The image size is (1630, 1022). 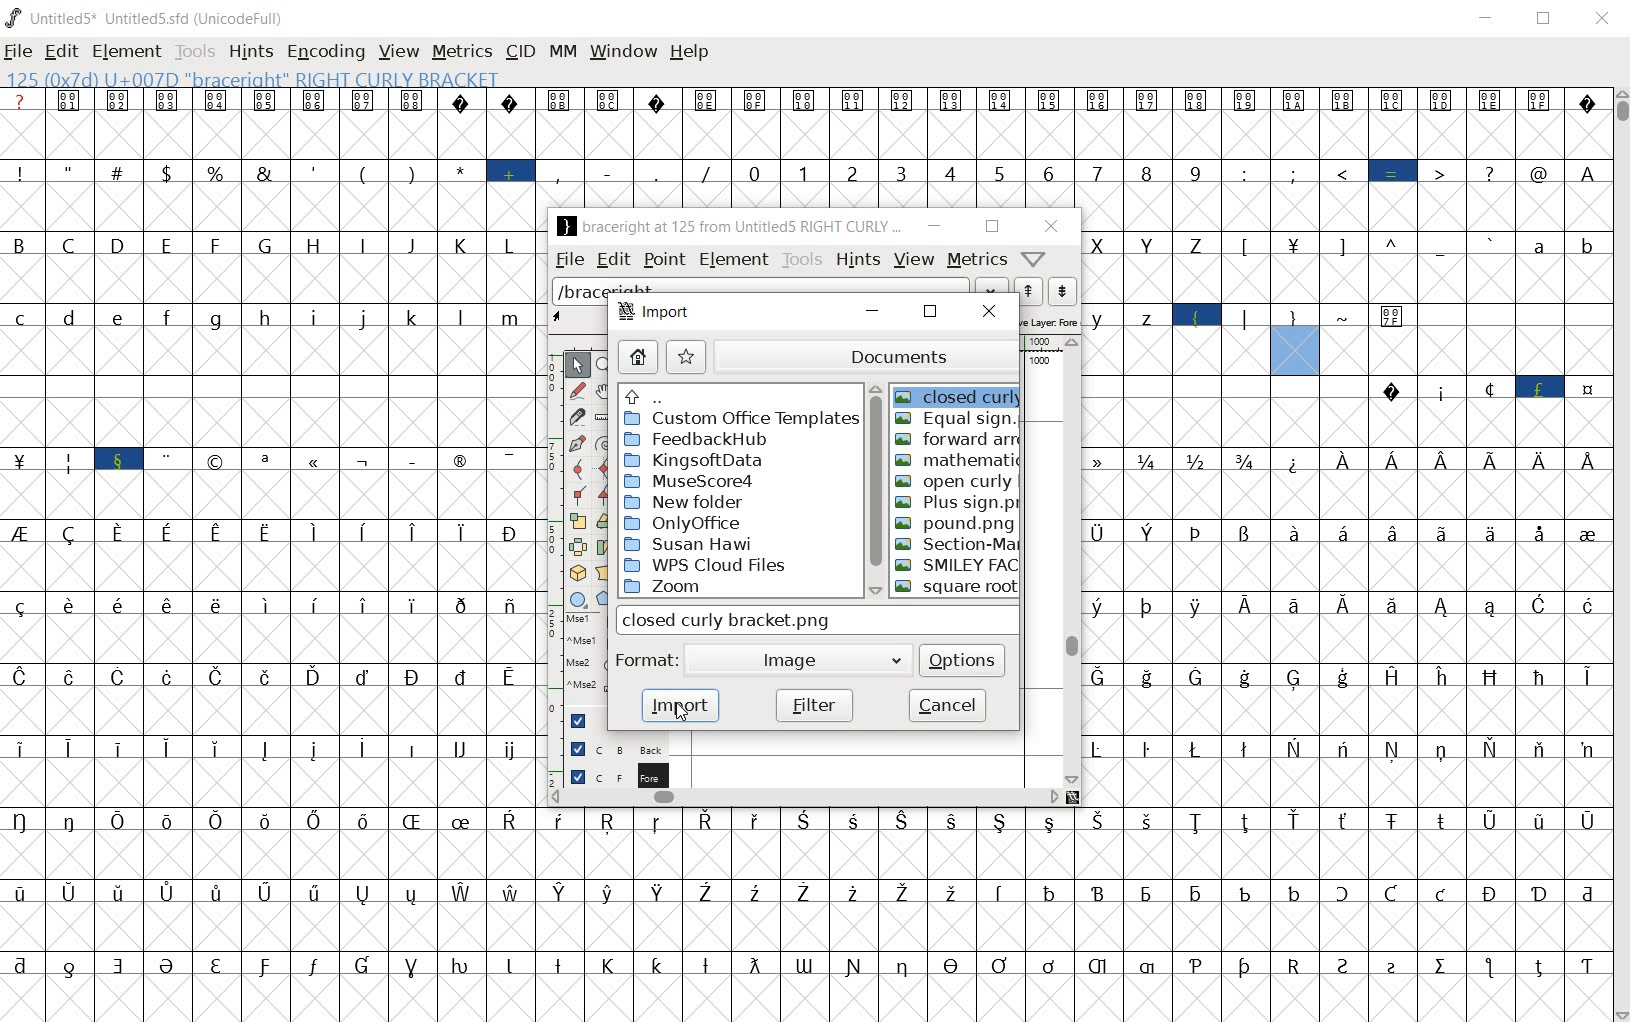 I want to click on glyph characters, so click(x=1346, y=591).